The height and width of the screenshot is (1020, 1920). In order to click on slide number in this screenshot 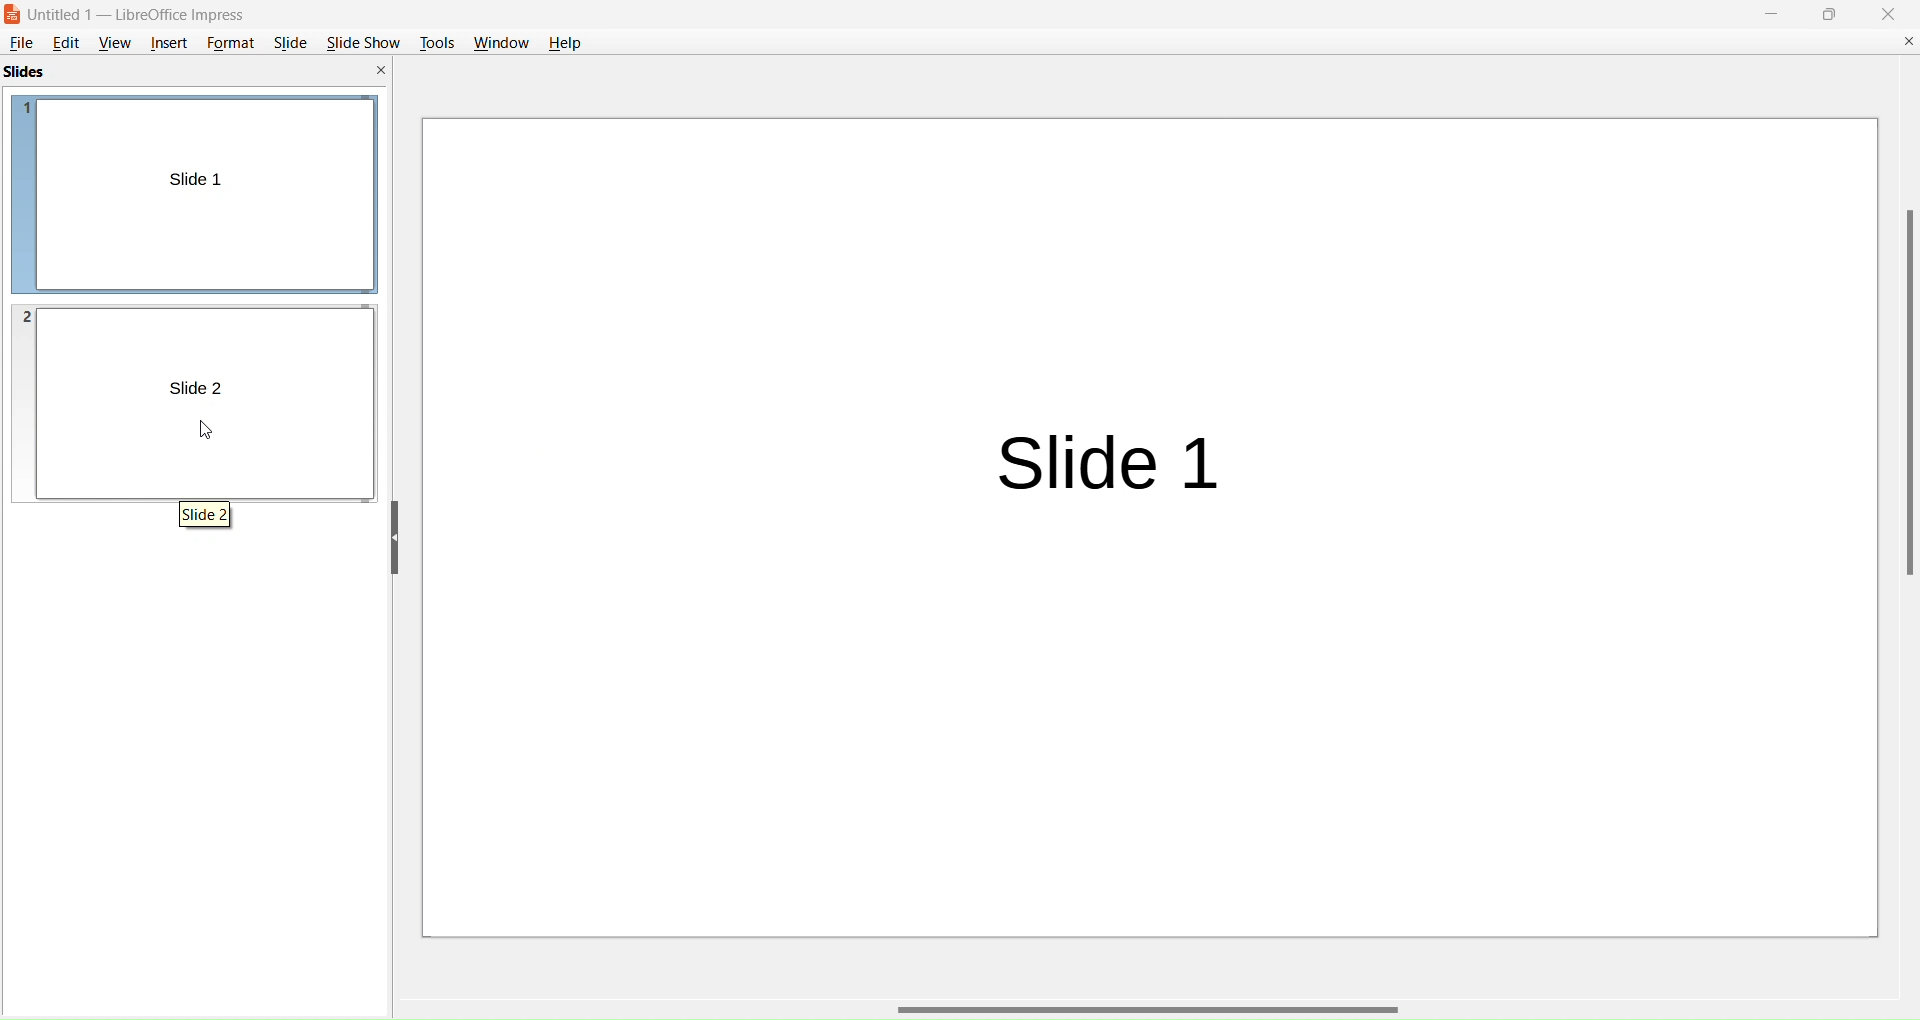, I will do `click(24, 312)`.